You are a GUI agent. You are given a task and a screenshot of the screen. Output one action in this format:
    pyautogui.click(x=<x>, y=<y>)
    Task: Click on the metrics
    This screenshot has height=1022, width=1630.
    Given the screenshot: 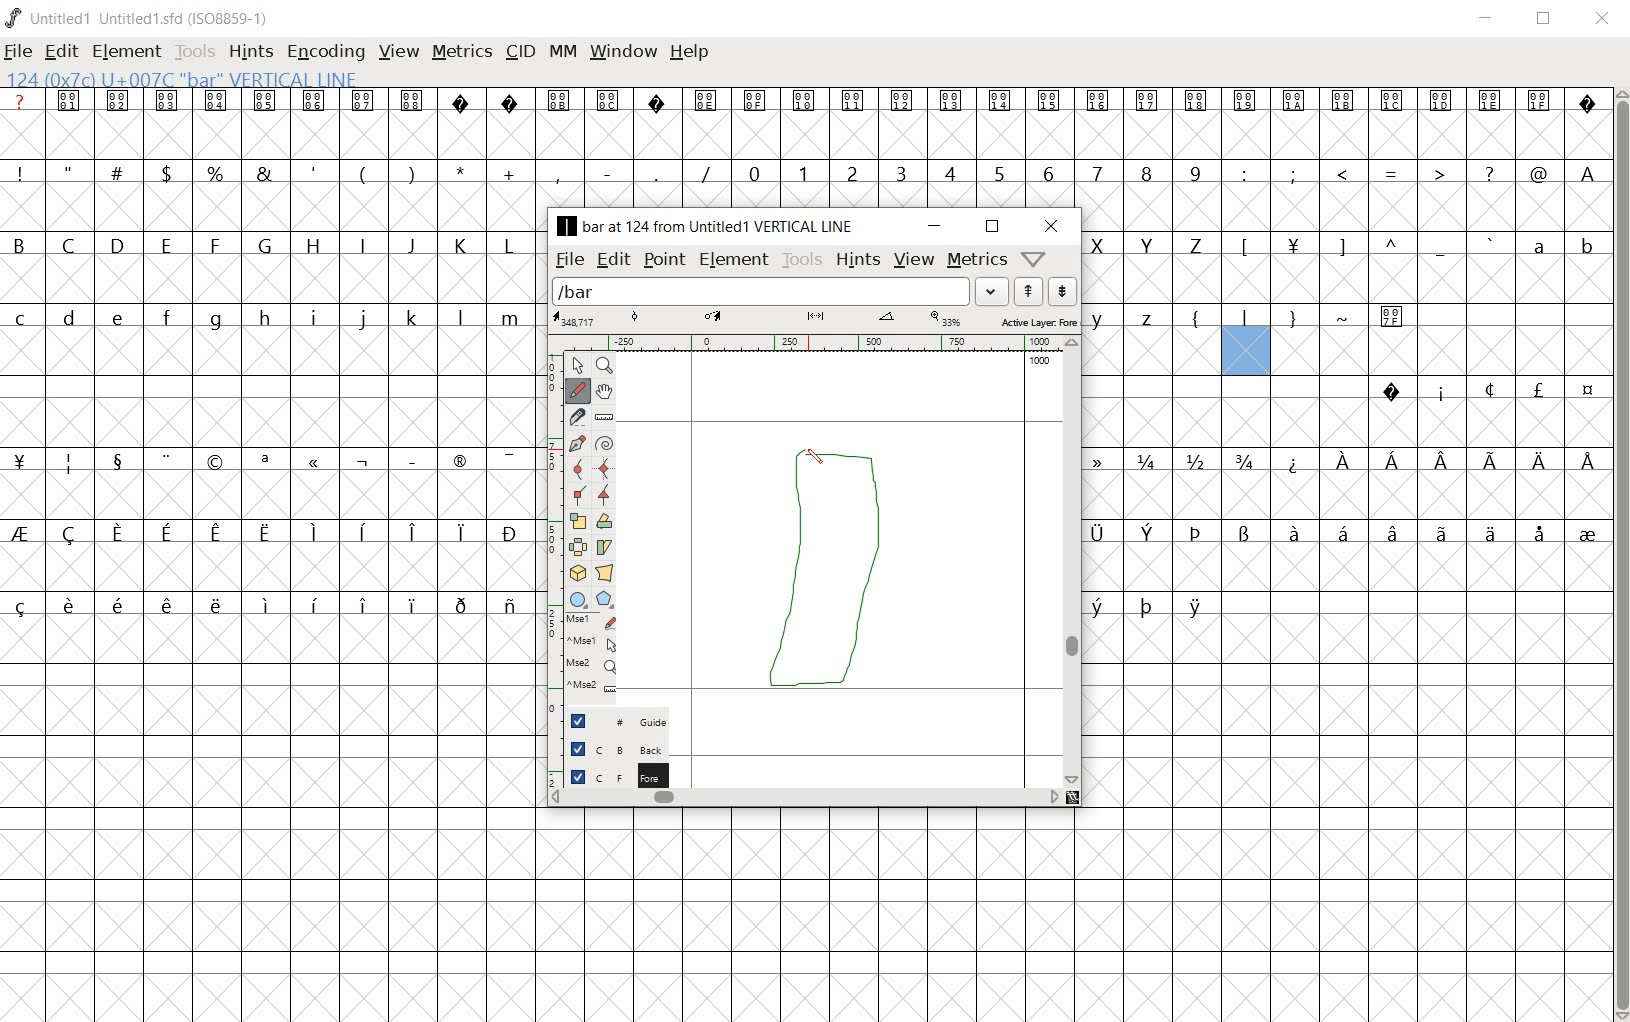 What is the action you would take?
    pyautogui.click(x=977, y=258)
    